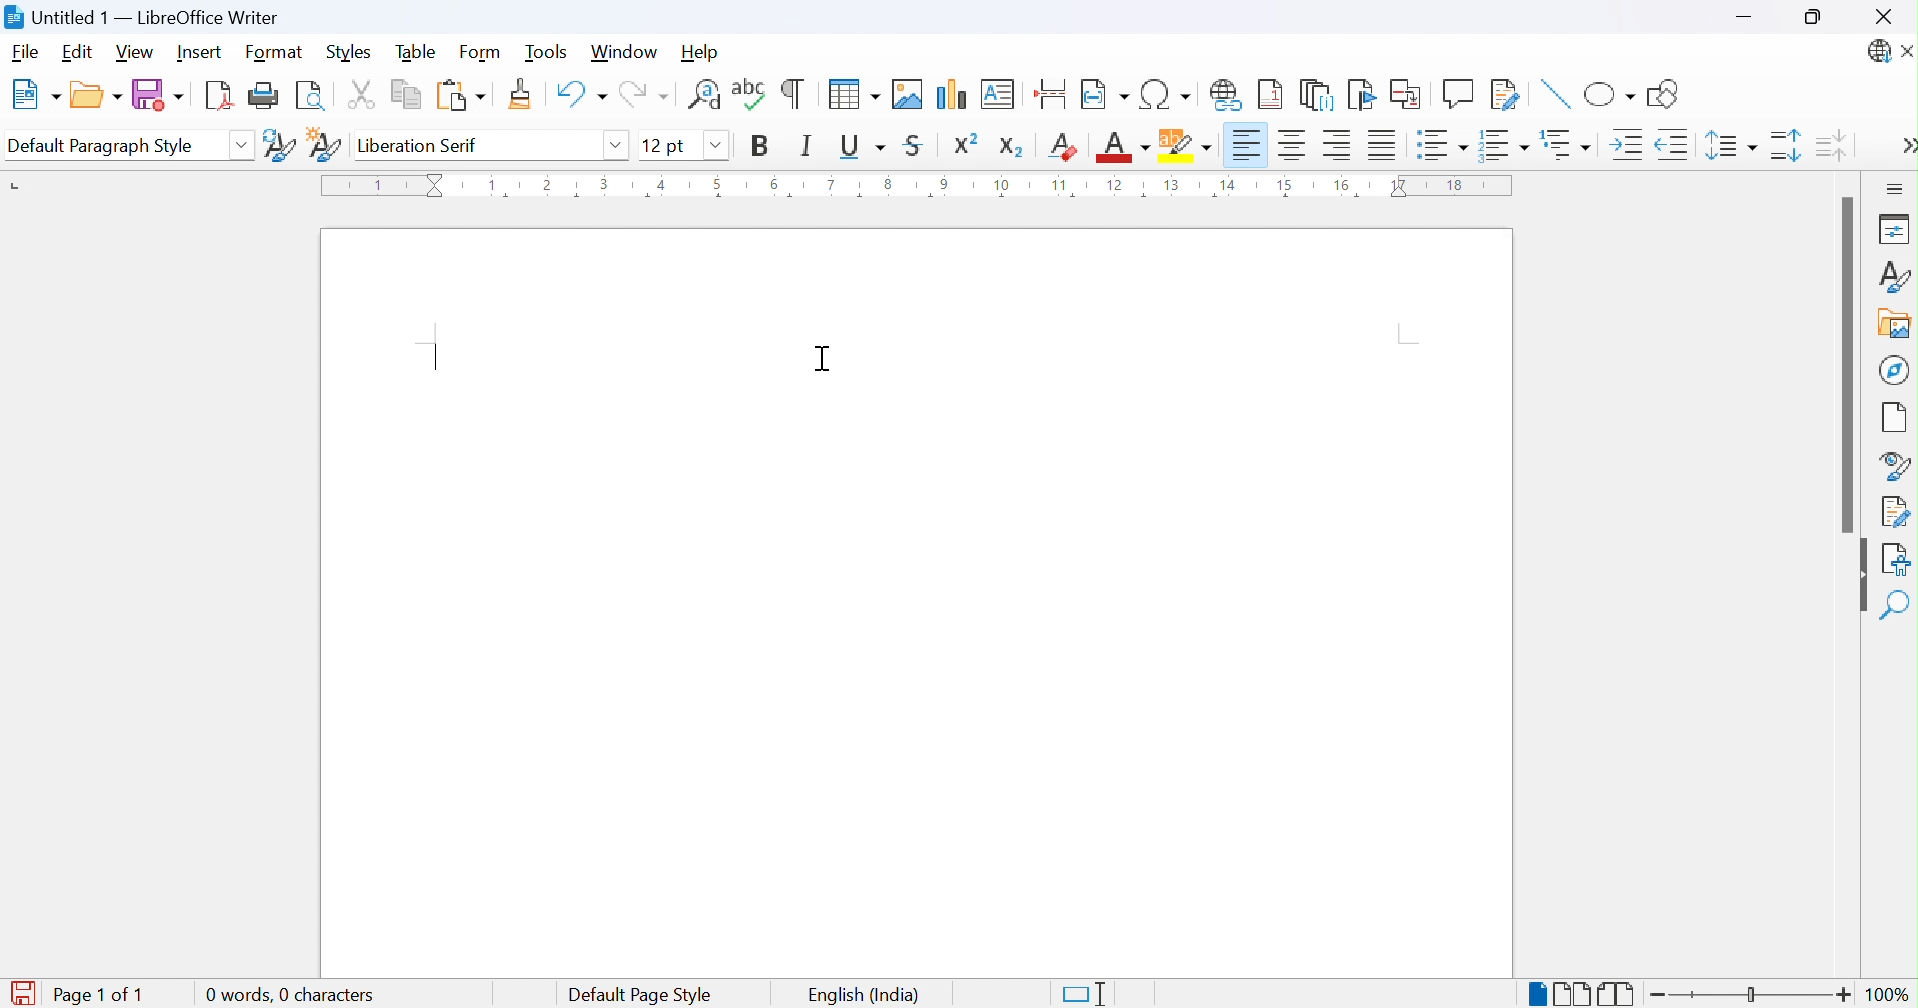 Image resolution: width=1918 pixels, height=1008 pixels. Describe the element at coordinates (1506, 96) in the screenshot. I see `Show track changes functions` at that location.